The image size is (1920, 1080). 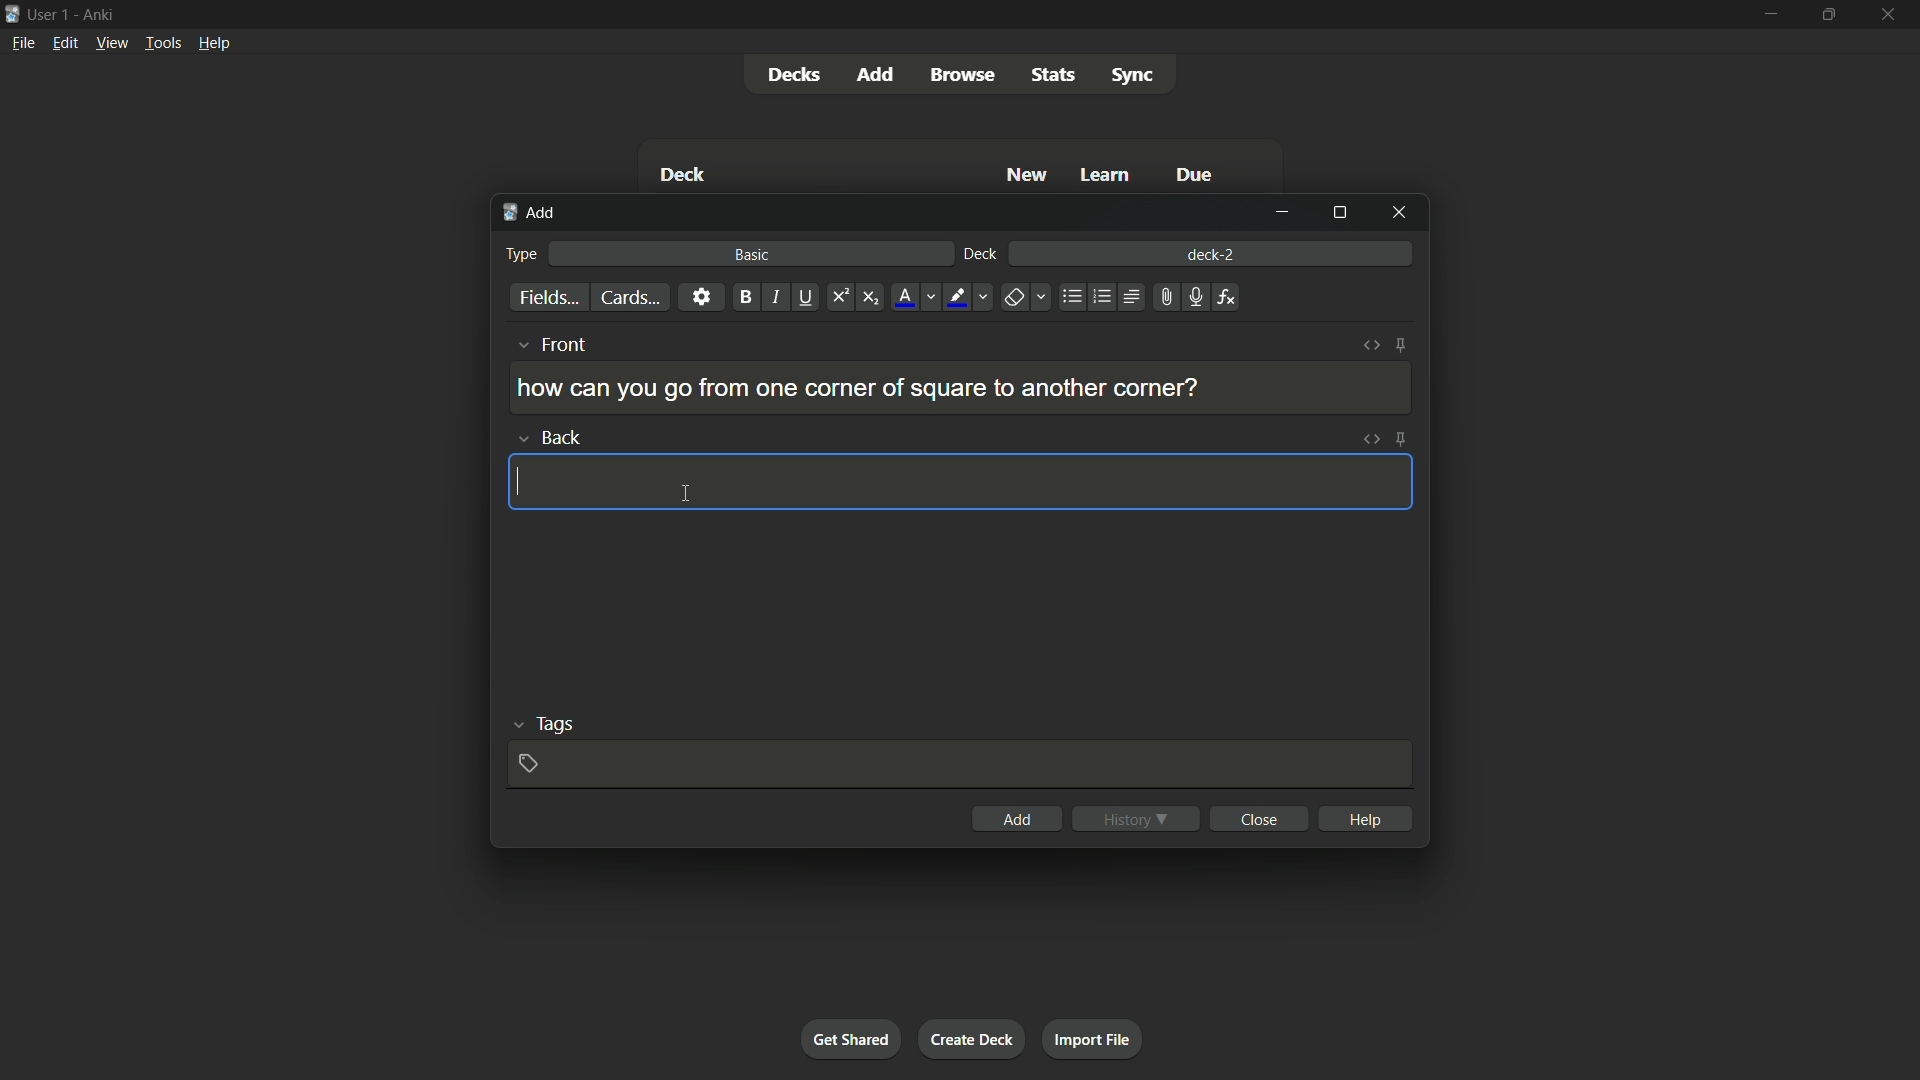 What do you see at coordinates (523, 255) in the screenshot?
I see `type` at bounding box center [523, 255].